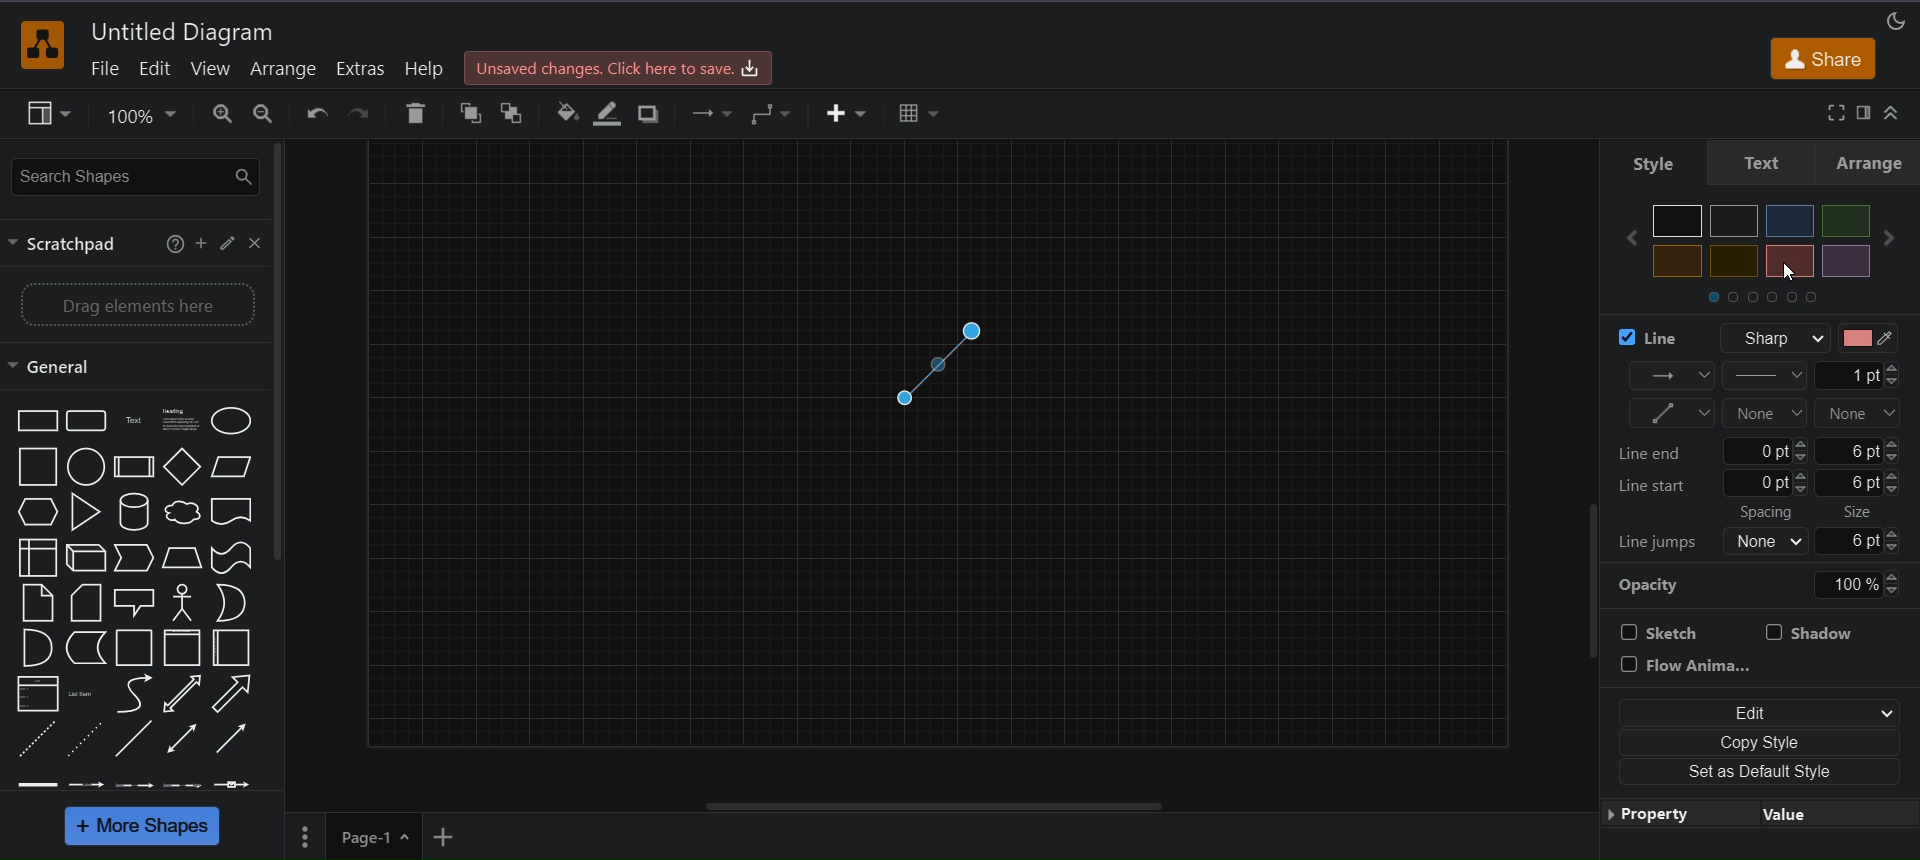 Image resolution: width=1920 pixels, height=860 pixels. What do you see at coordinates (939, 806) in the screenshot?
I see `horizontal scroll bar` at bounding box center [939, 806].